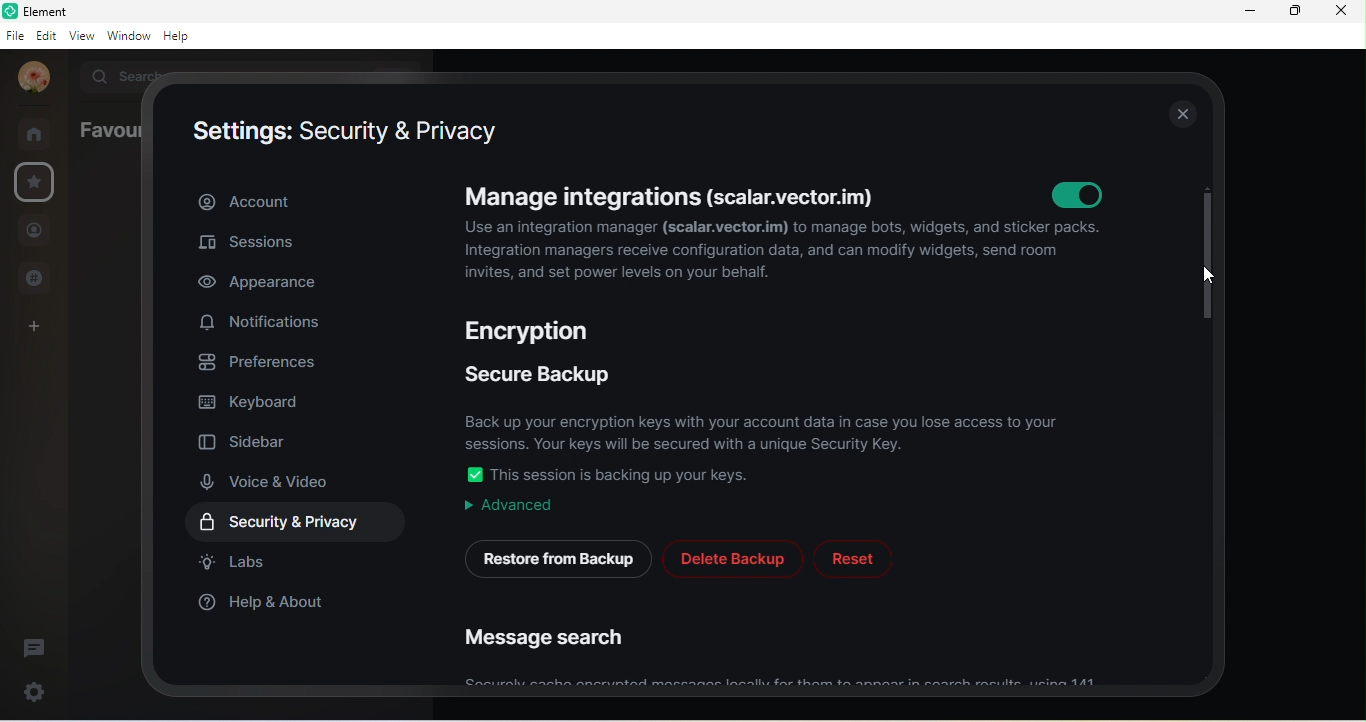  I want to click on settings: security and privacy, so click(347, 132).